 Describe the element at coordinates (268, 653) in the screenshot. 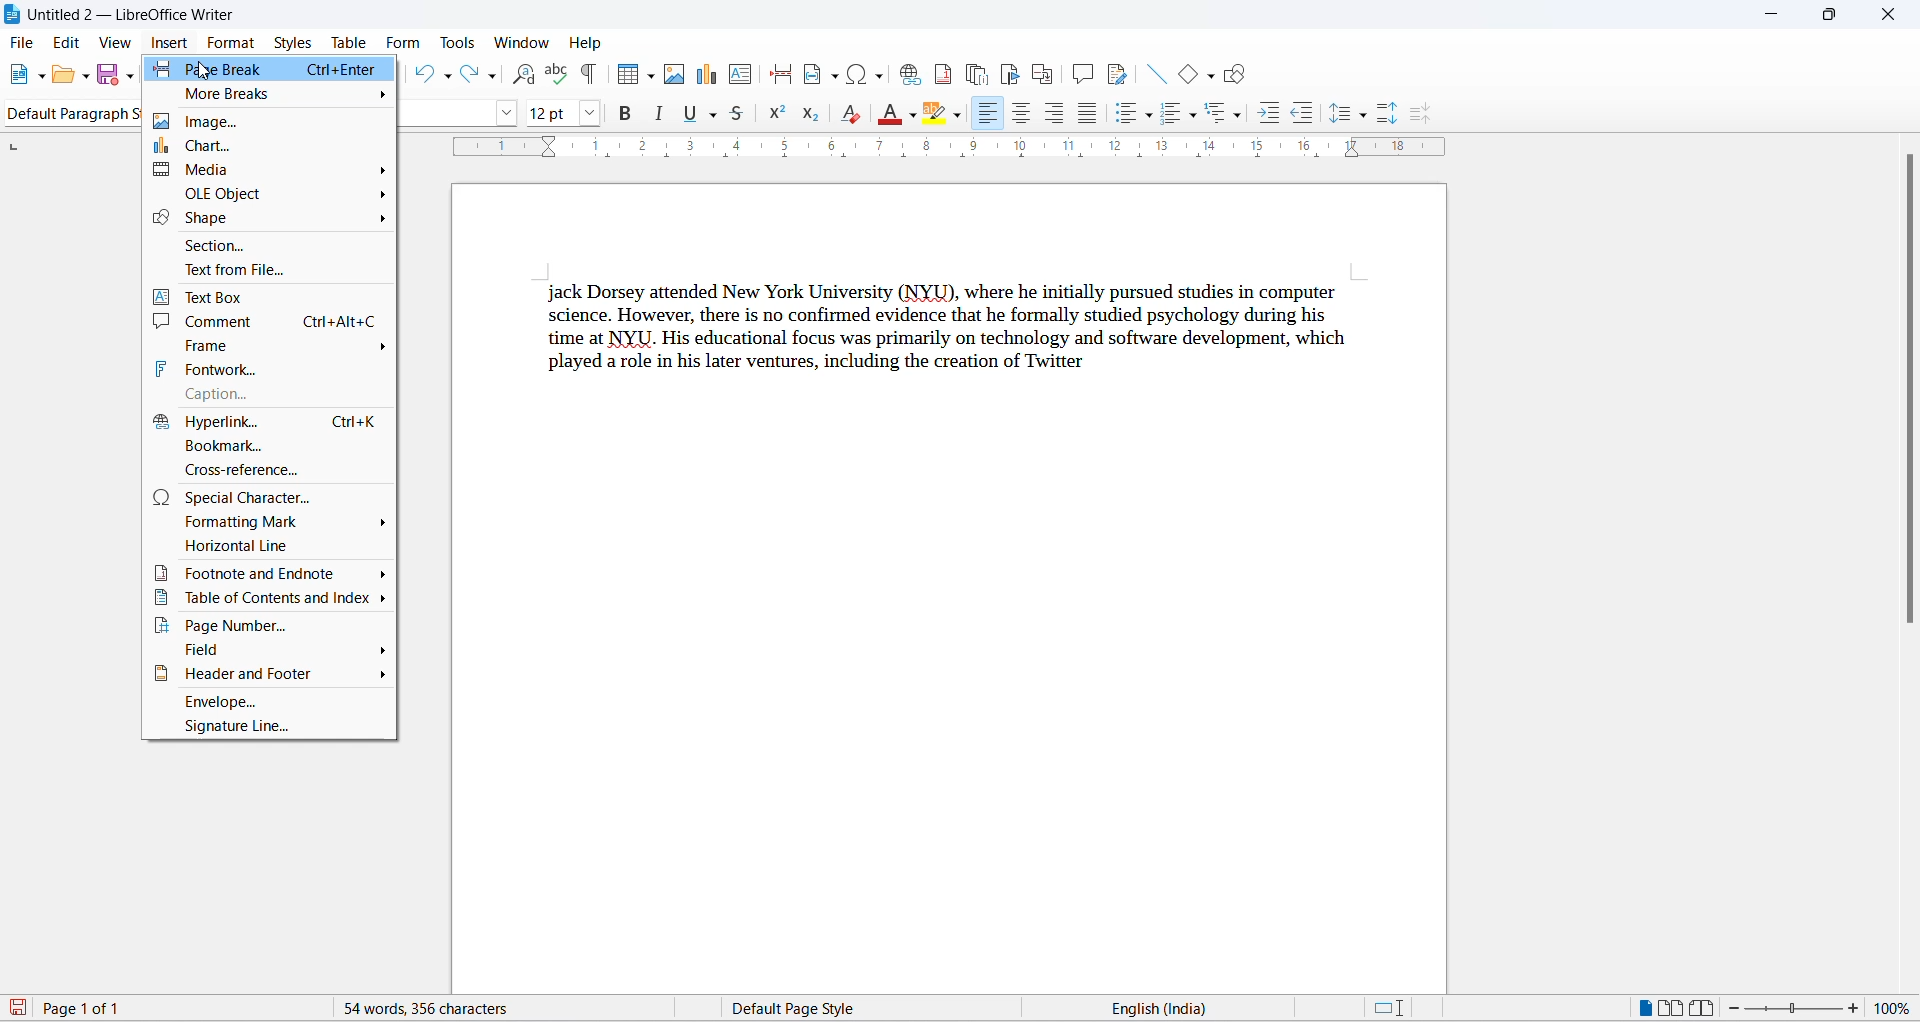

I see `field` at that location.